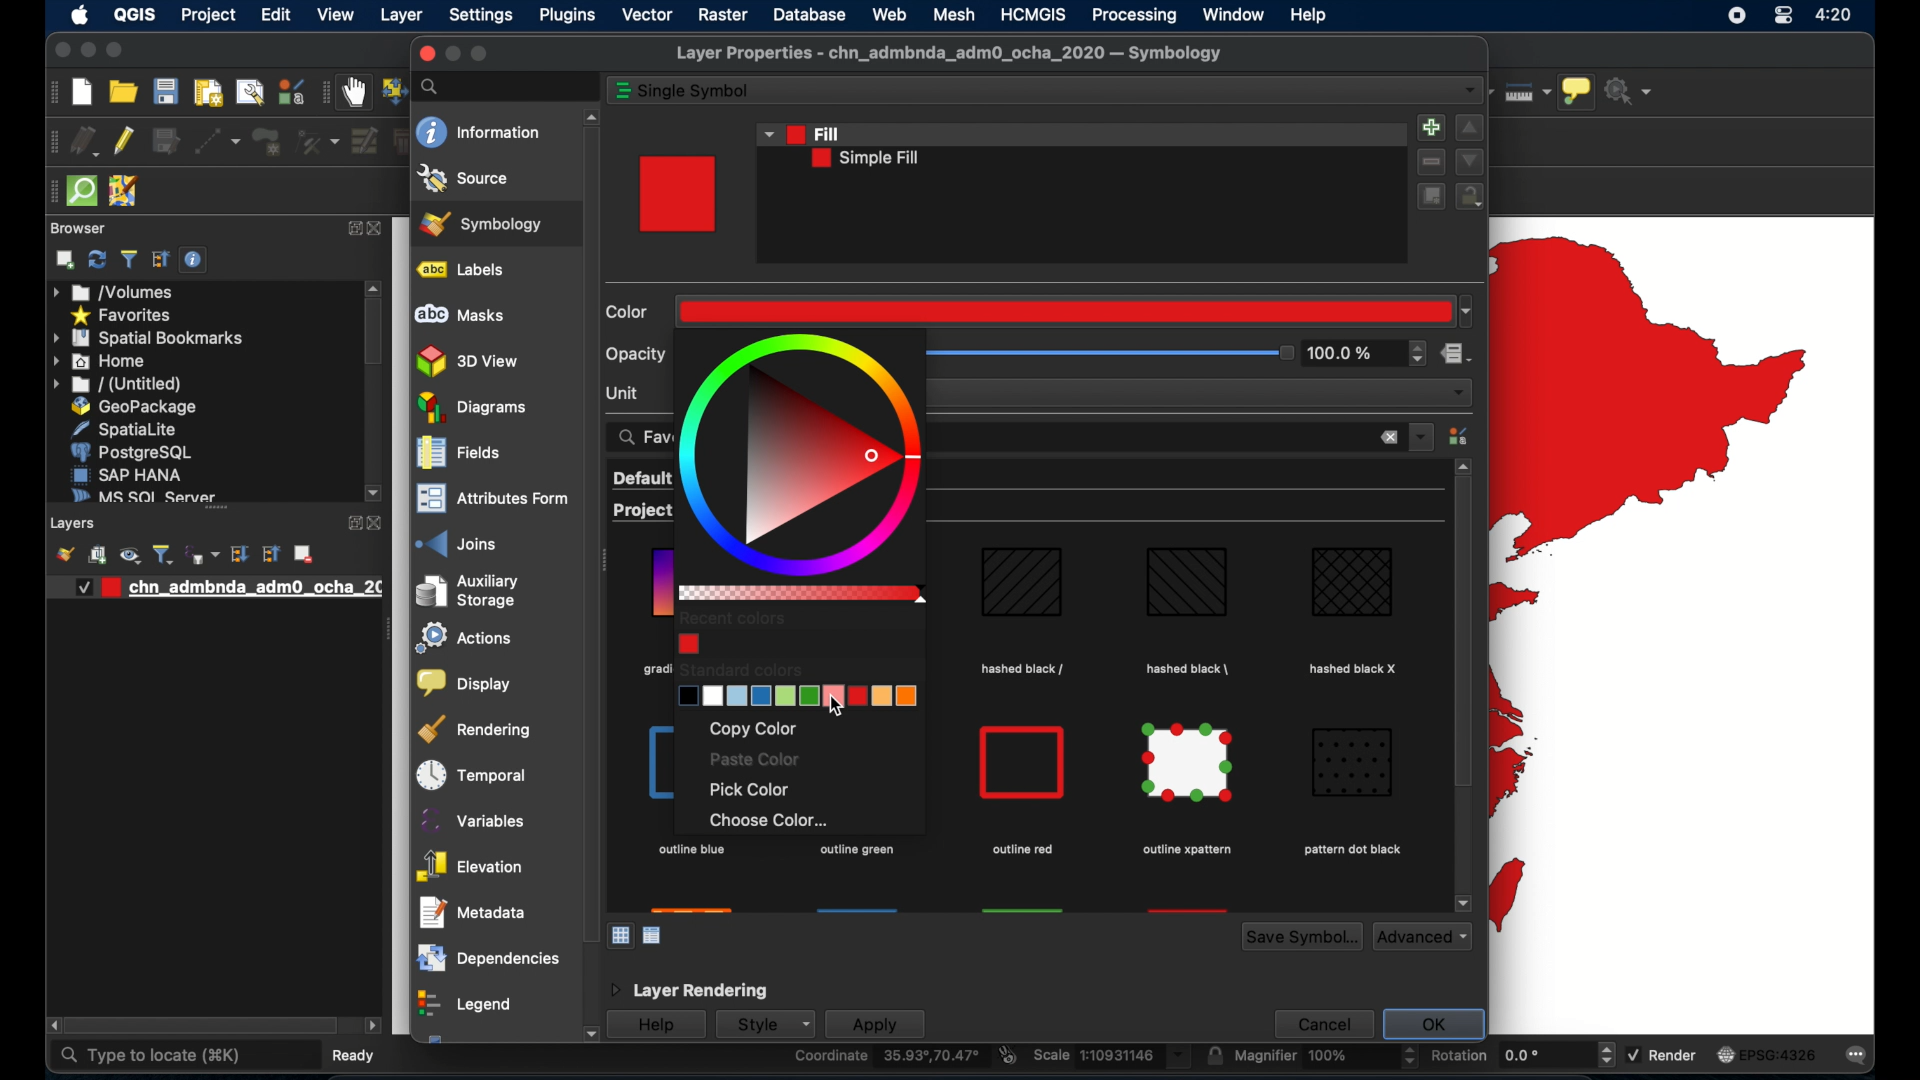 This screenshot has height=1080, width=1920. Describe the element at coordinates (1214, 1056) in the screenshot. I see `lock scale` at that location.